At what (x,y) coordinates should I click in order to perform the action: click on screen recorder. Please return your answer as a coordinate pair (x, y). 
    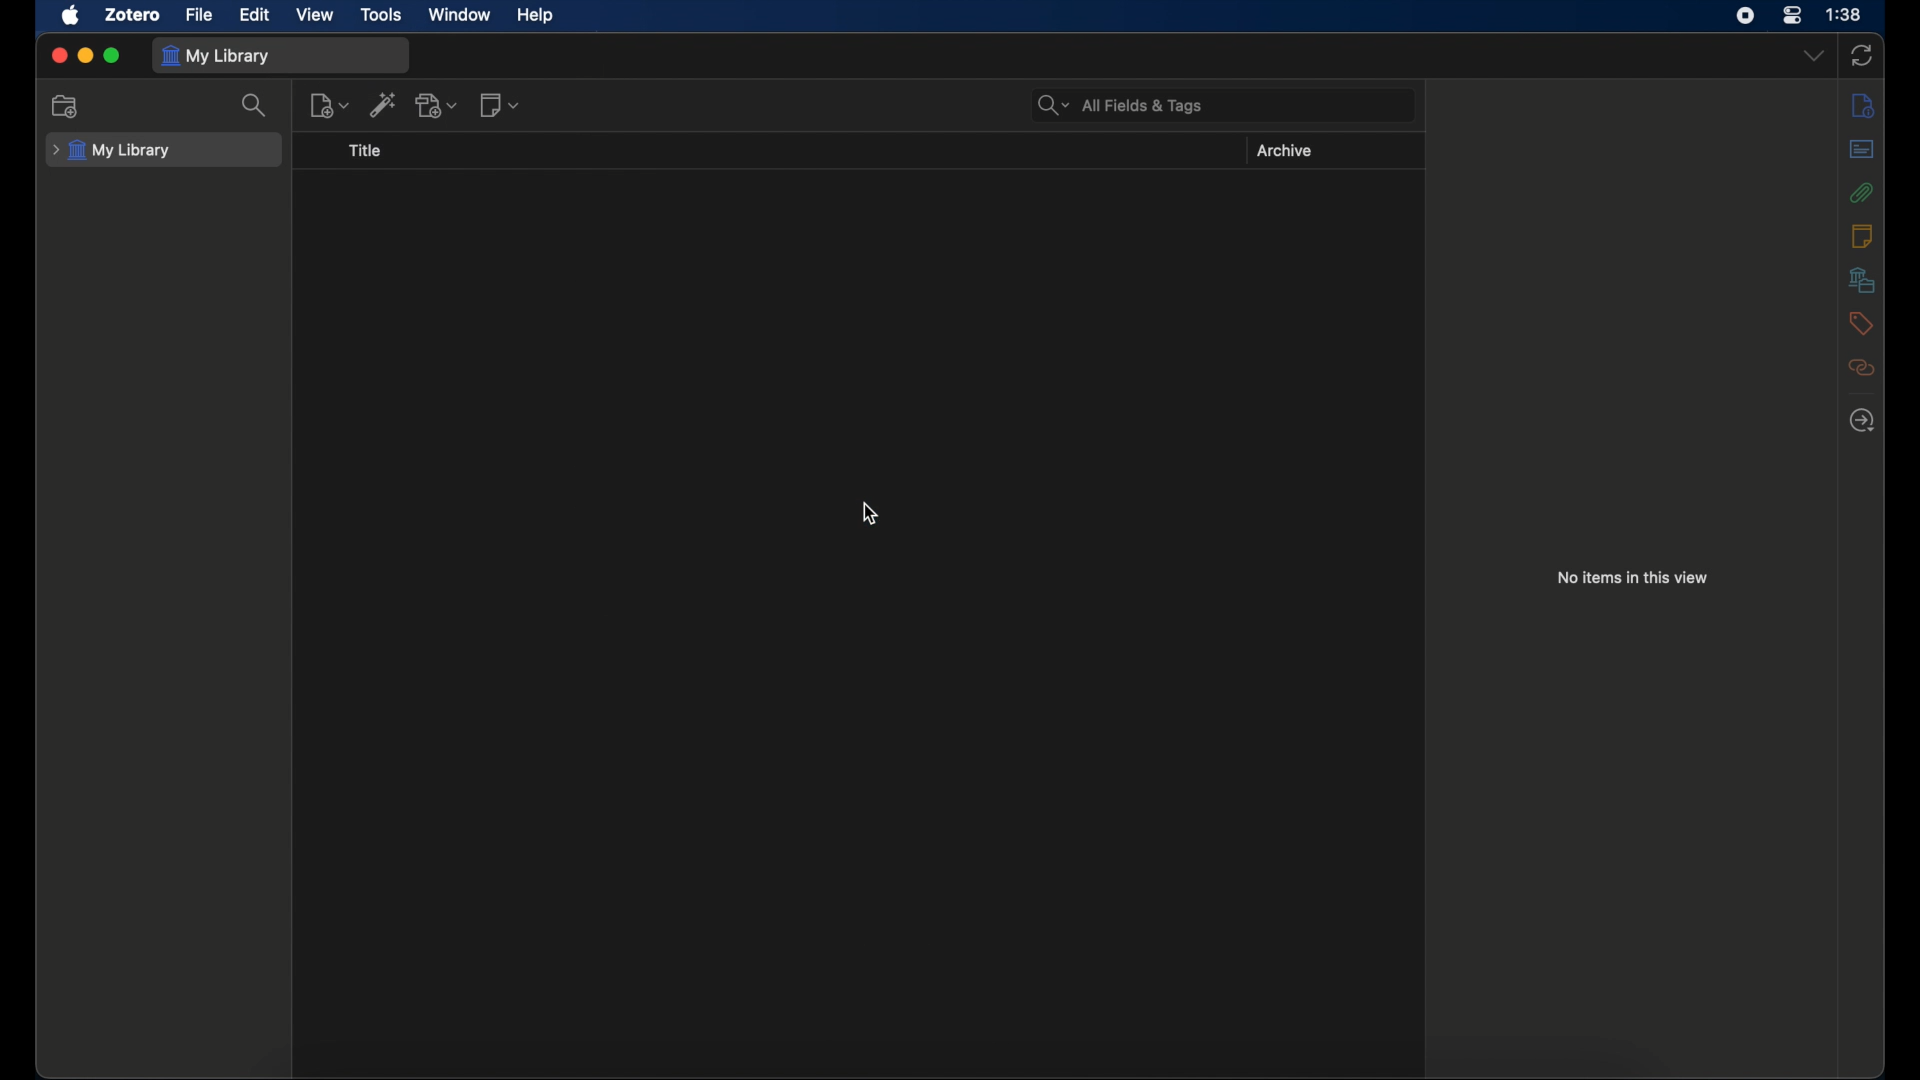
    Looking at the image, I should click on (1745, 16).